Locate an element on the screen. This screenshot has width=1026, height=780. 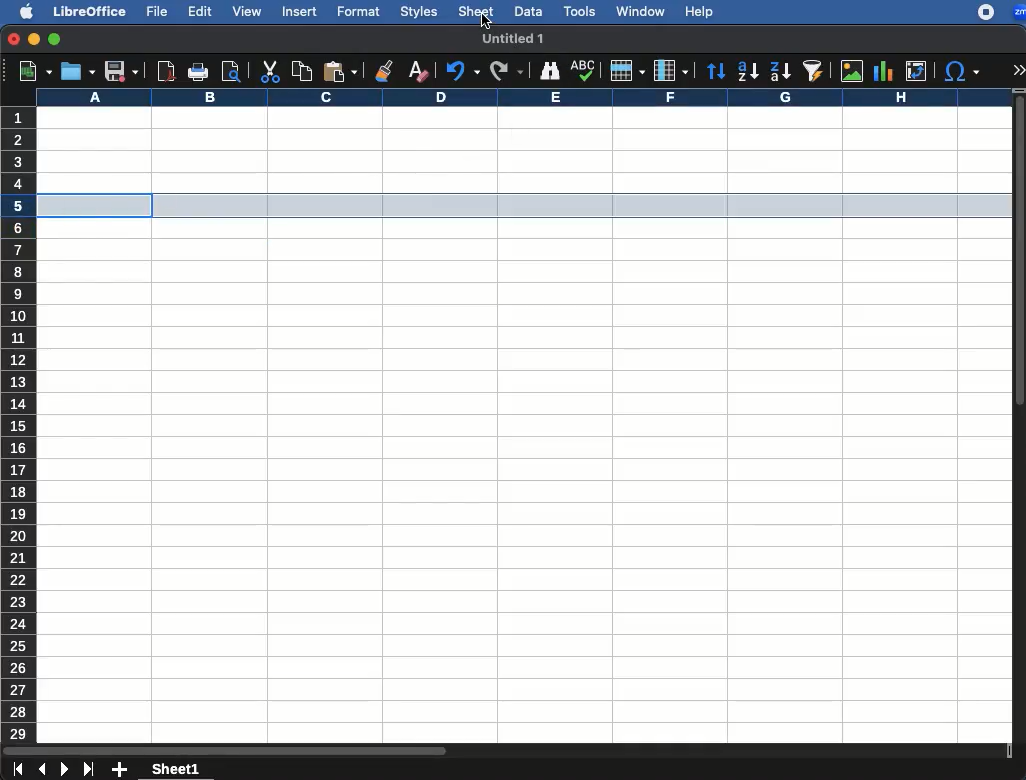
sheet1 is located at coordinates (175, 771).